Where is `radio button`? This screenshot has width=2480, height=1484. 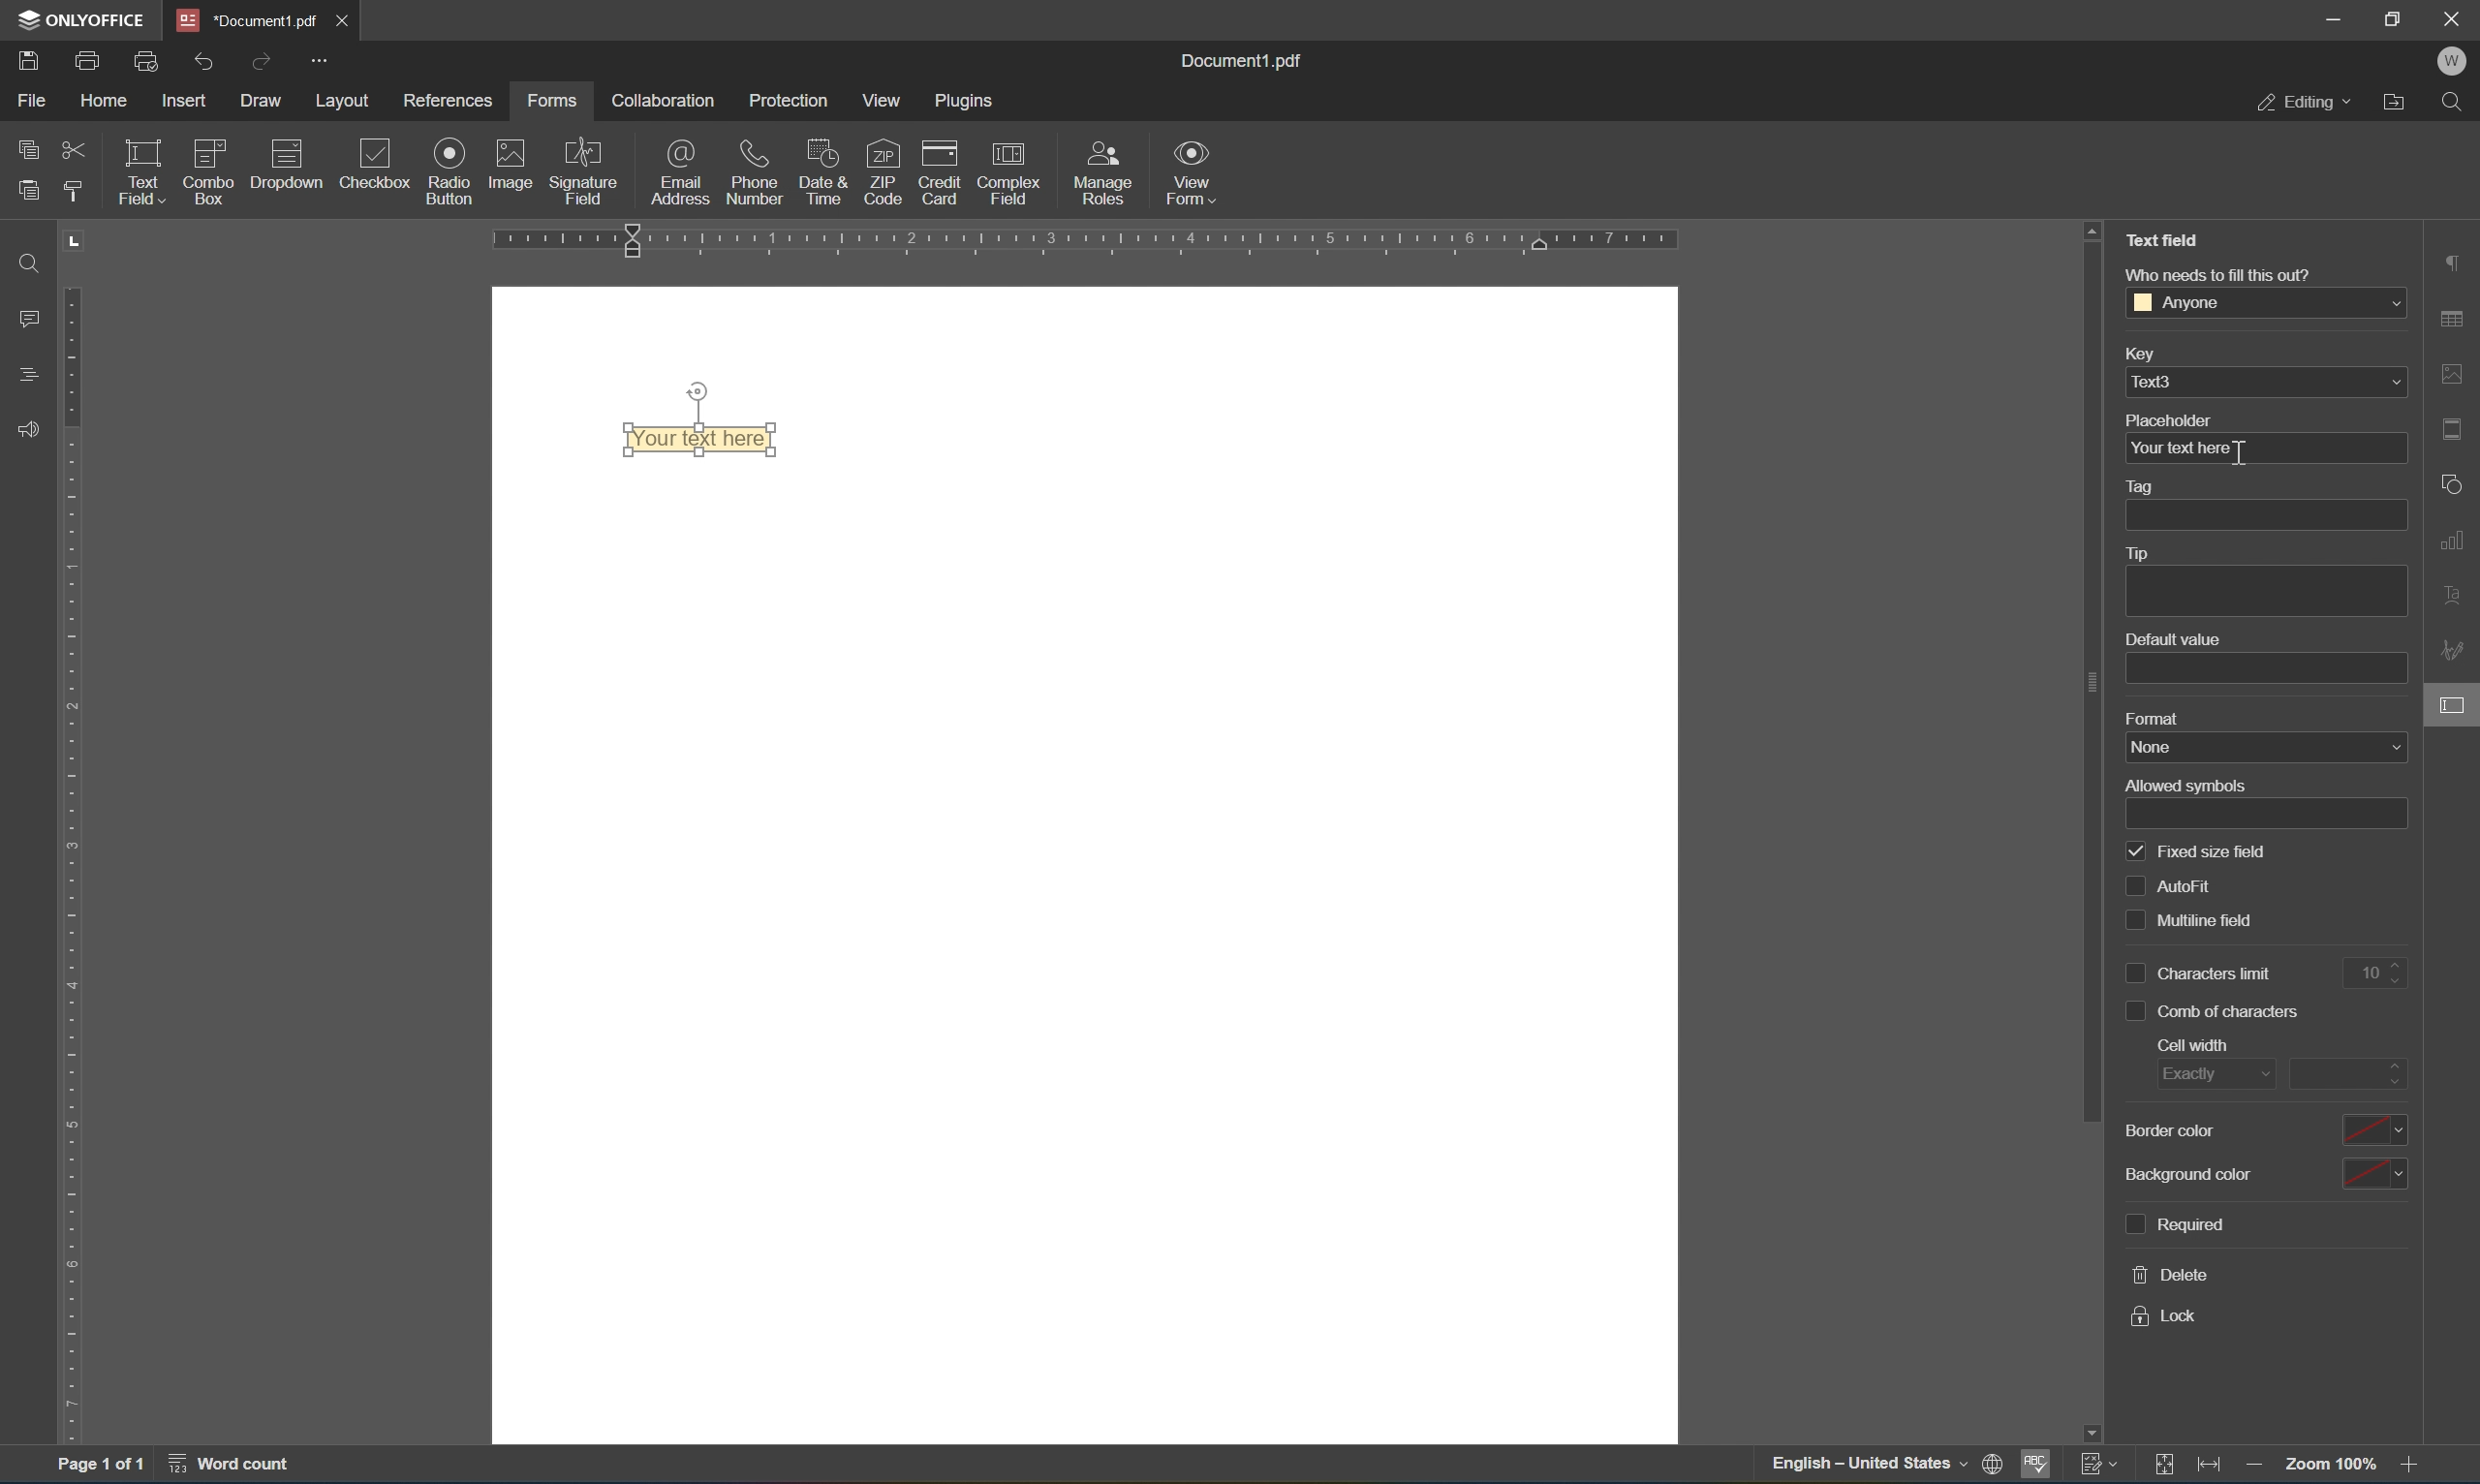
radio button is located at coordinates (450, 169).